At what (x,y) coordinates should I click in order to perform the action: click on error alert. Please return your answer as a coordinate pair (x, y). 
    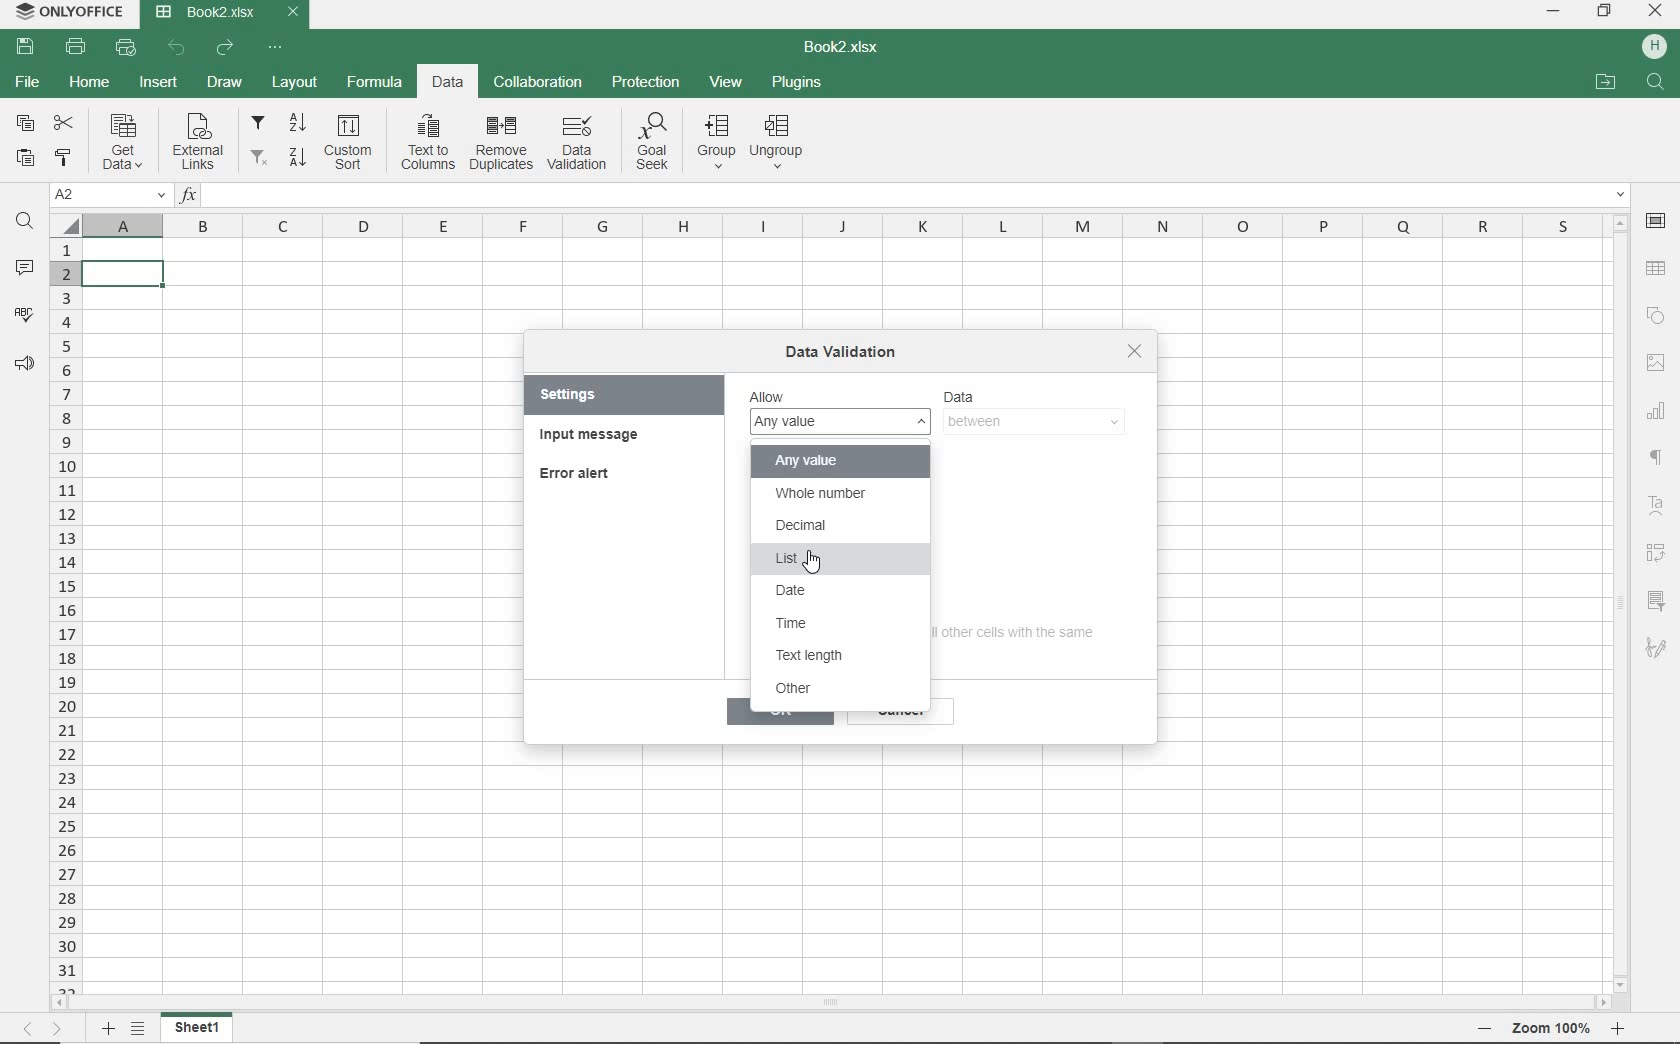
    Looking at the image, I should click on (581, 471).